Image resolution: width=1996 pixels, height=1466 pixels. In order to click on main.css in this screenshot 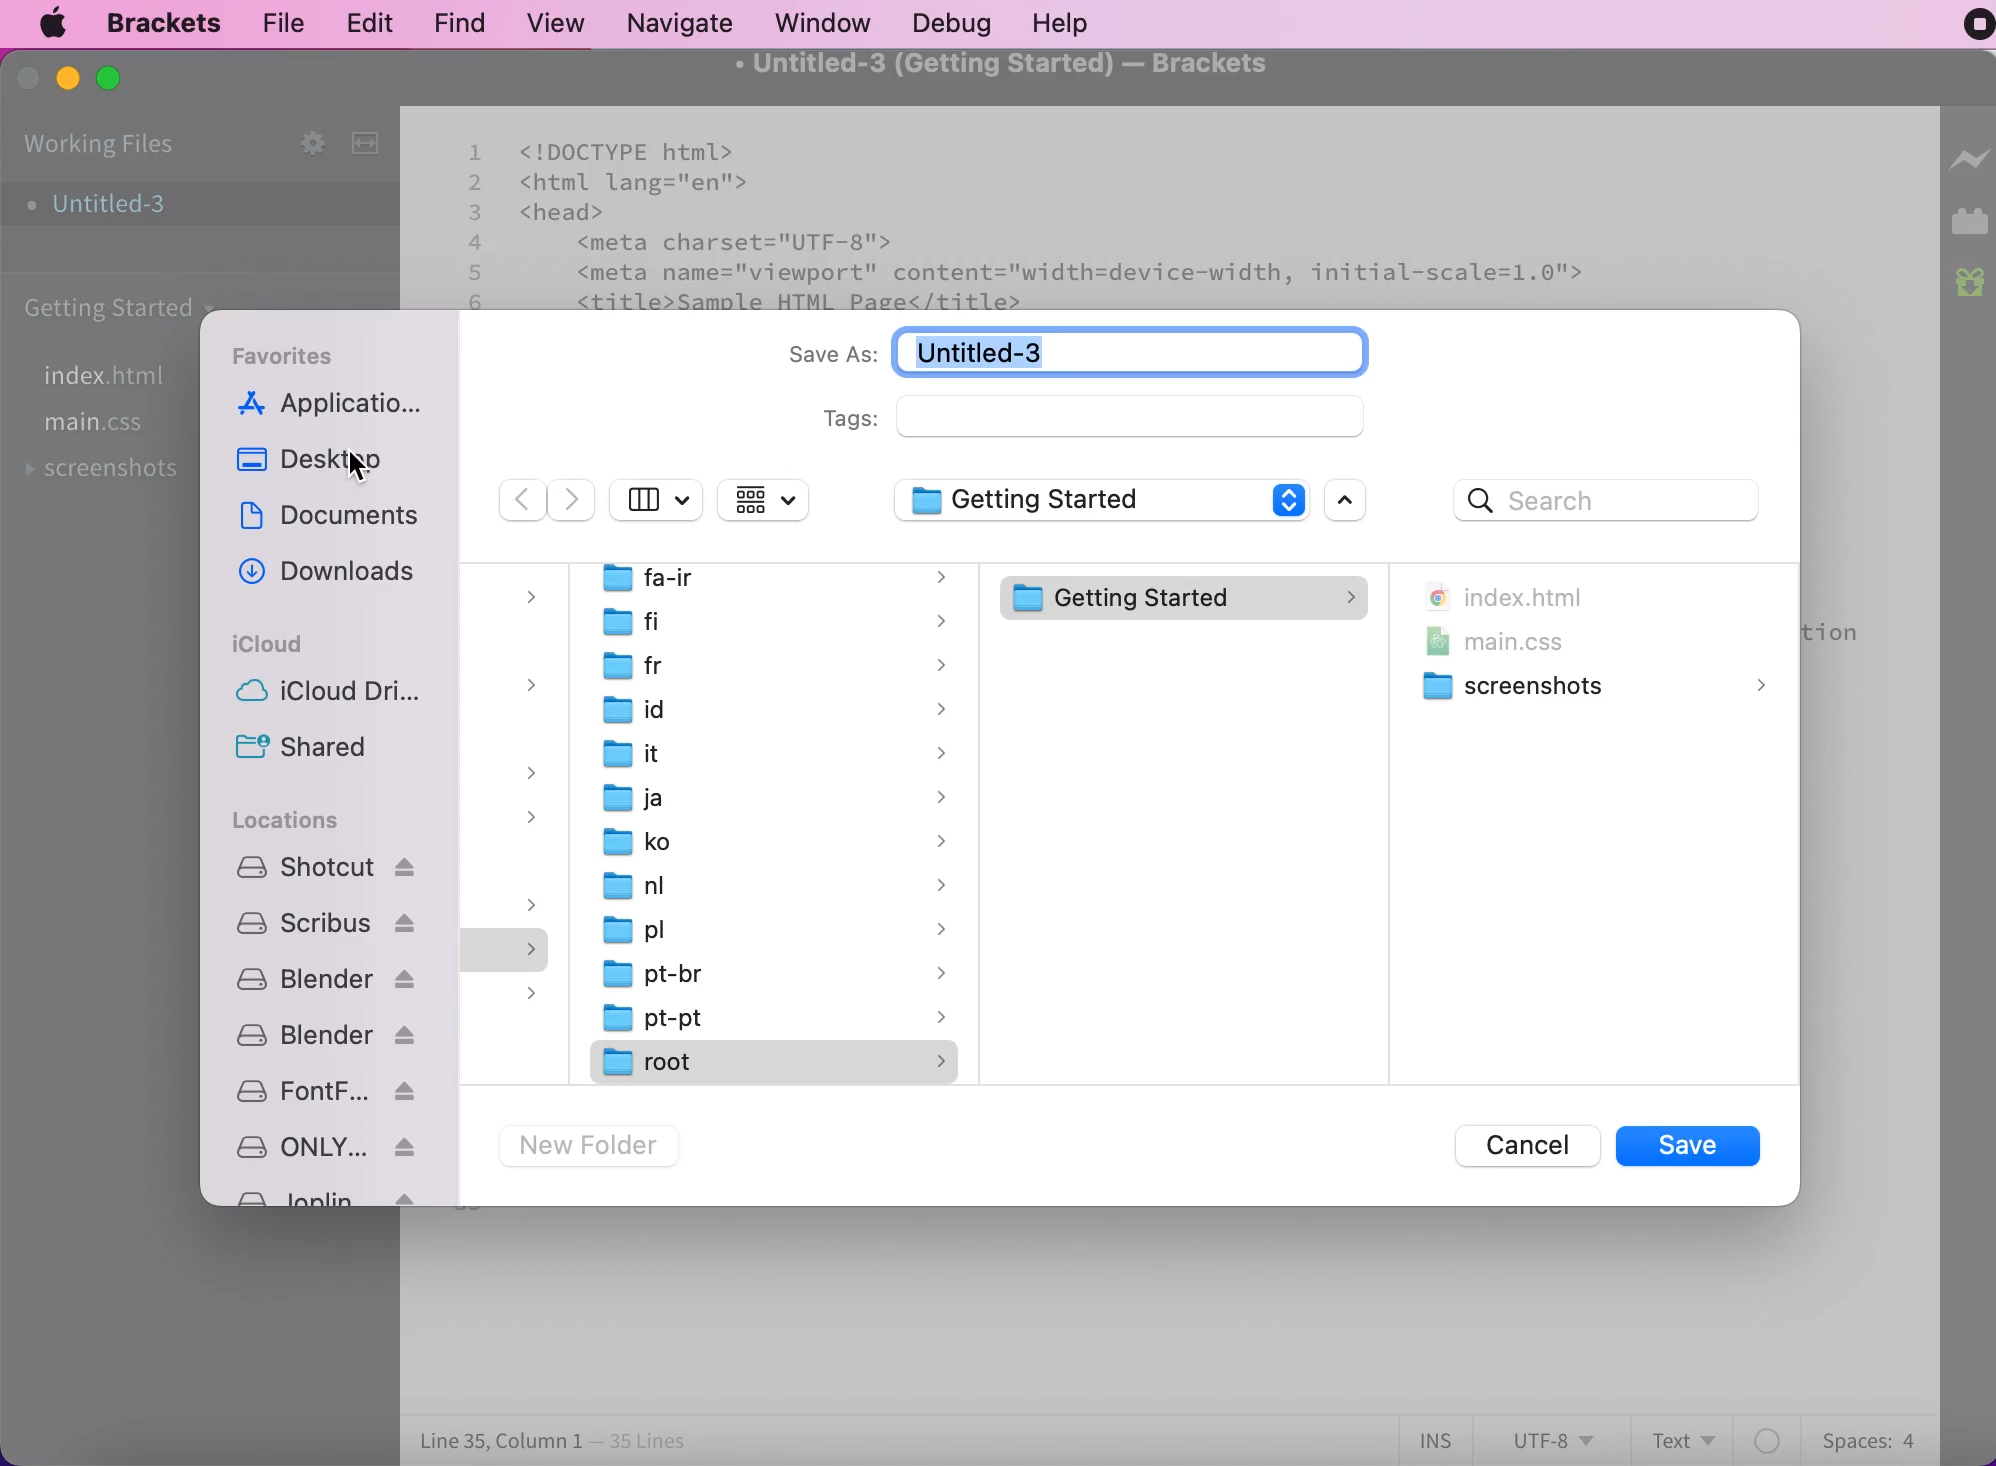, I will do `click(1496, 640)`.